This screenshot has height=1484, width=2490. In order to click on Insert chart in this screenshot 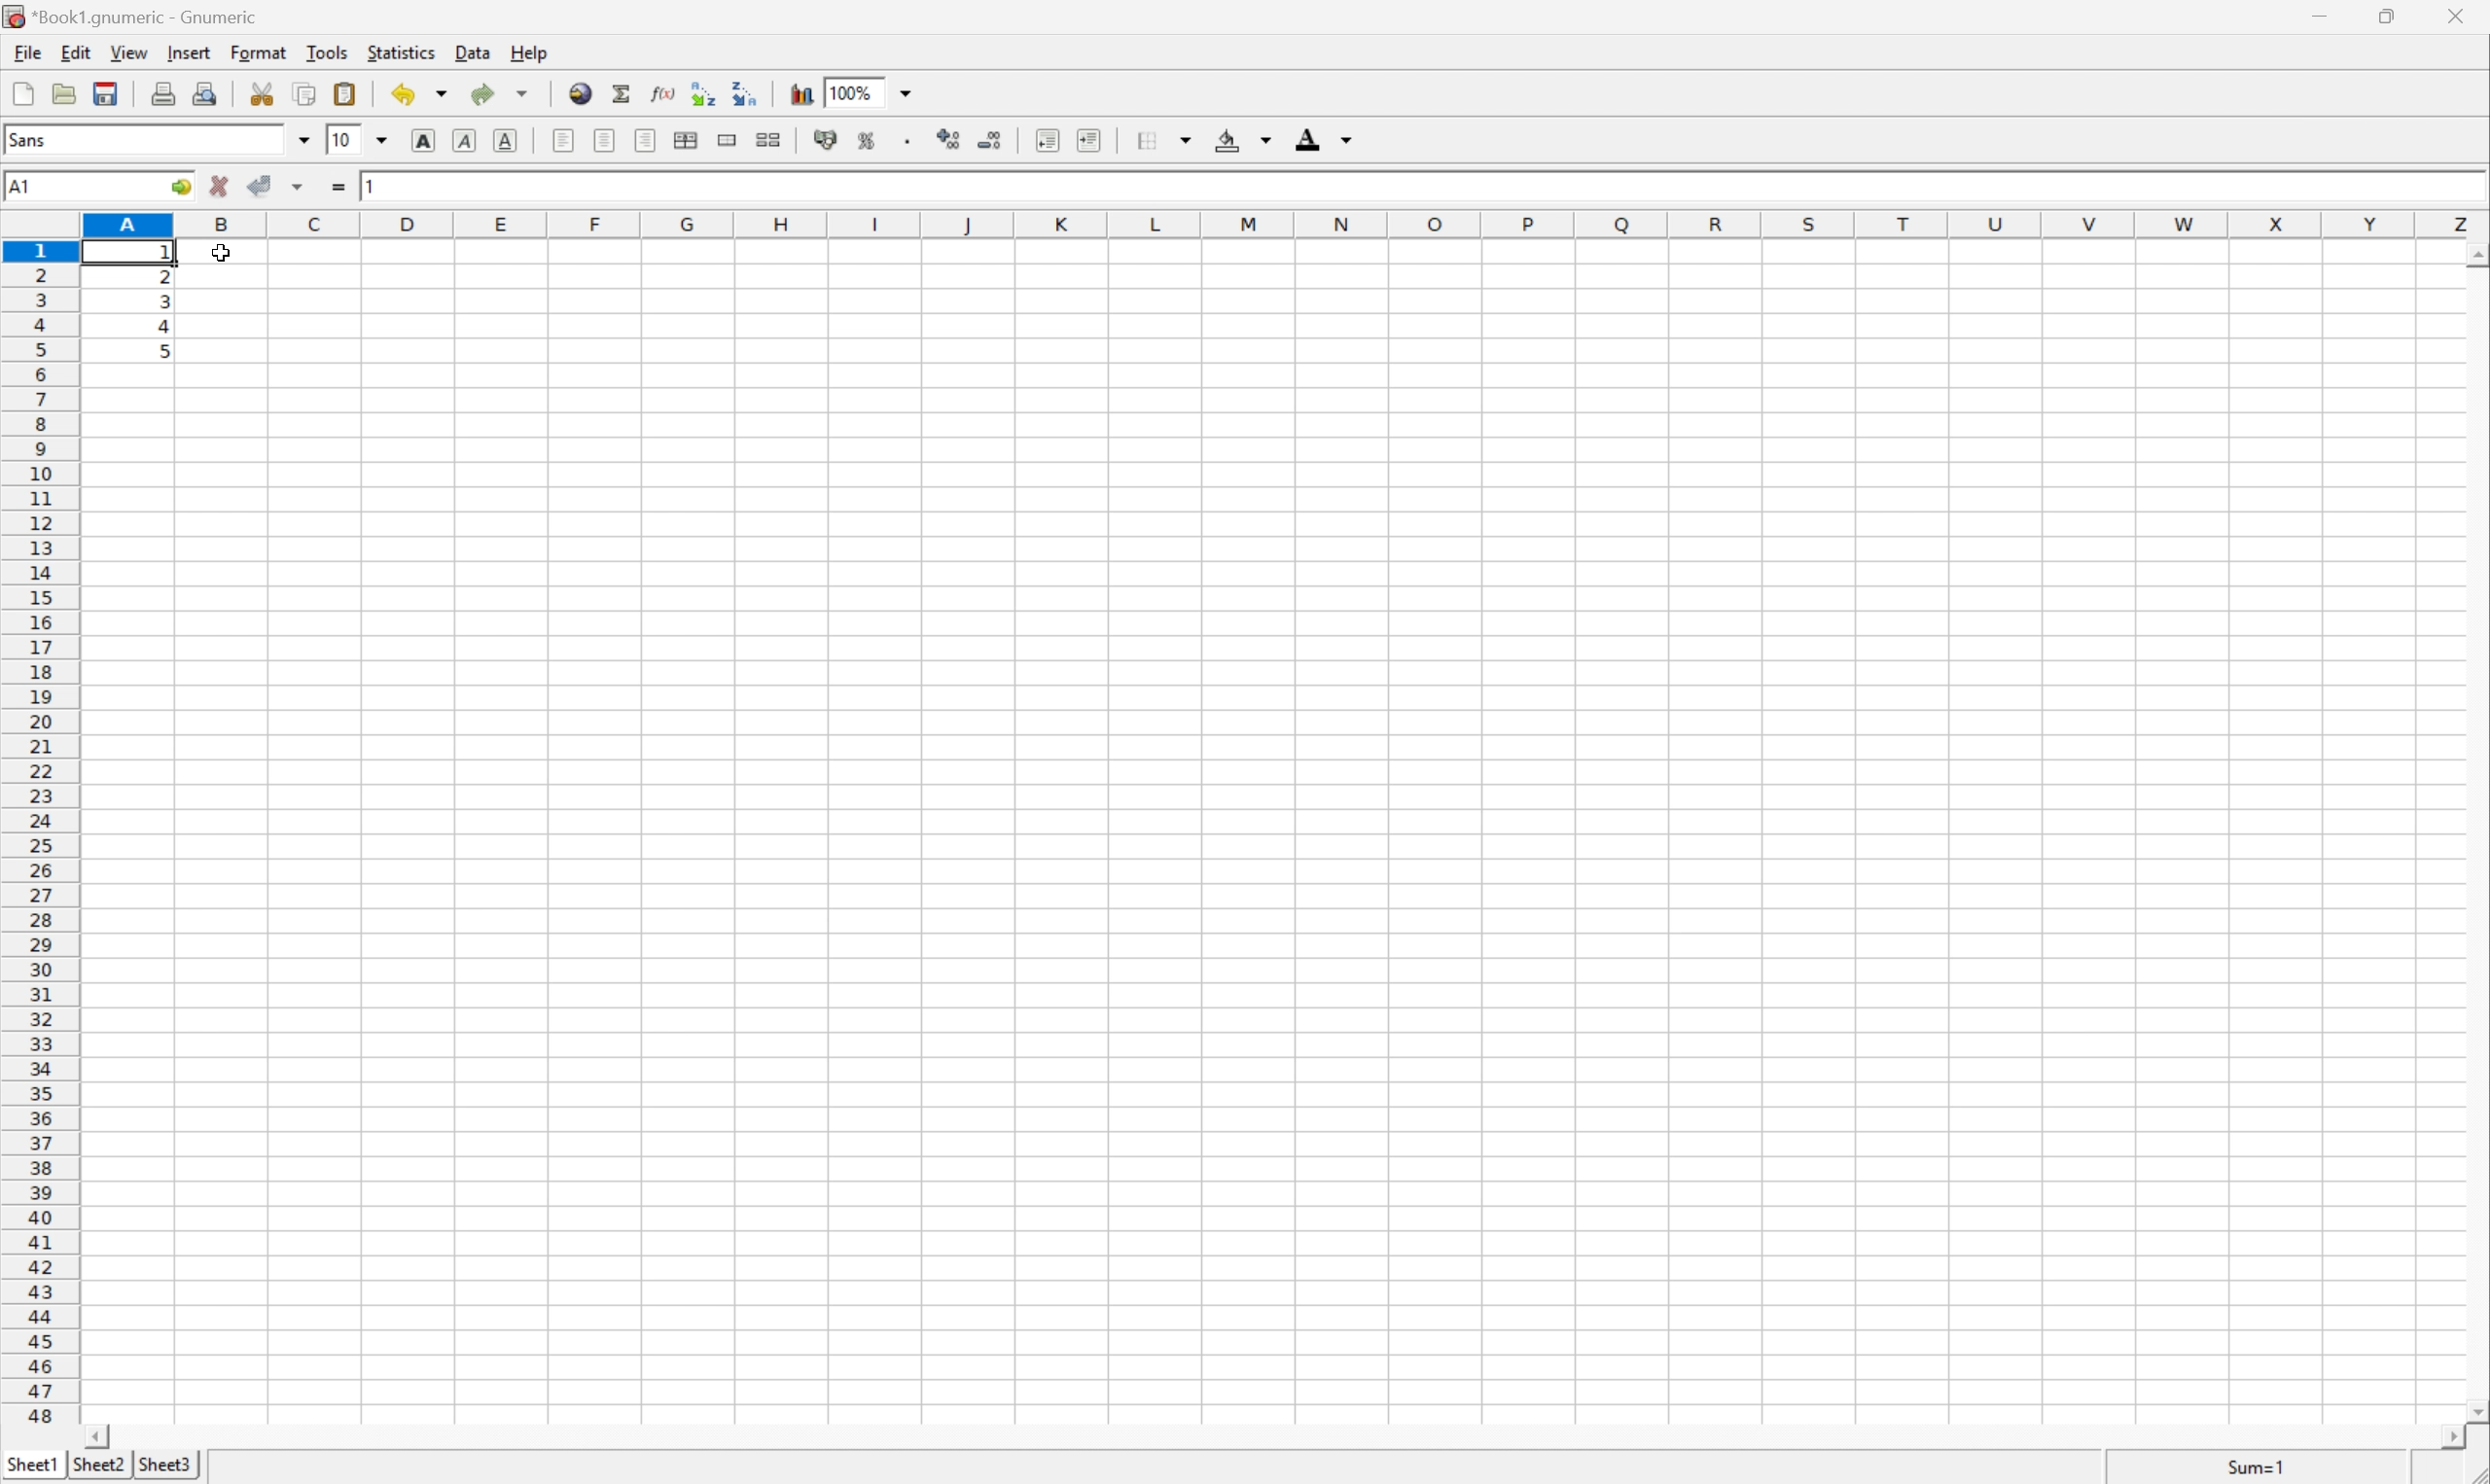, I will do `click(802, 92)`.